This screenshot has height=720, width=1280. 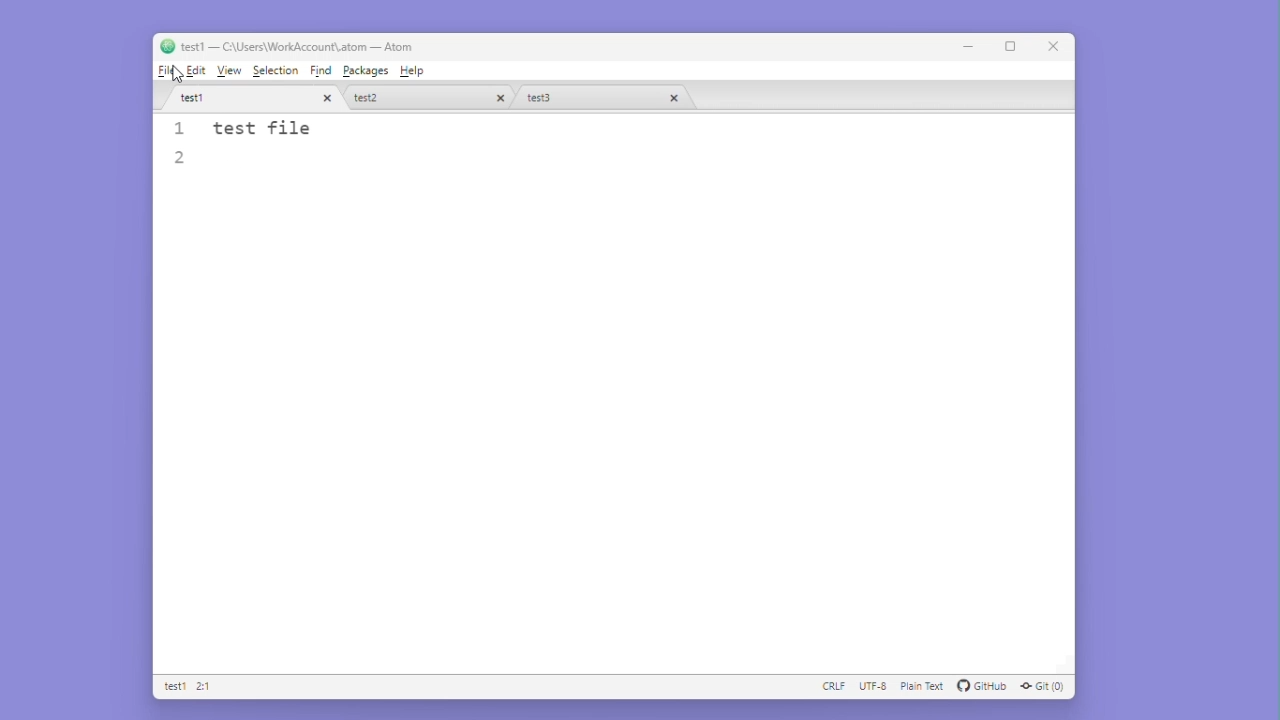 I want to click on Help, so click(x=411, y=70).